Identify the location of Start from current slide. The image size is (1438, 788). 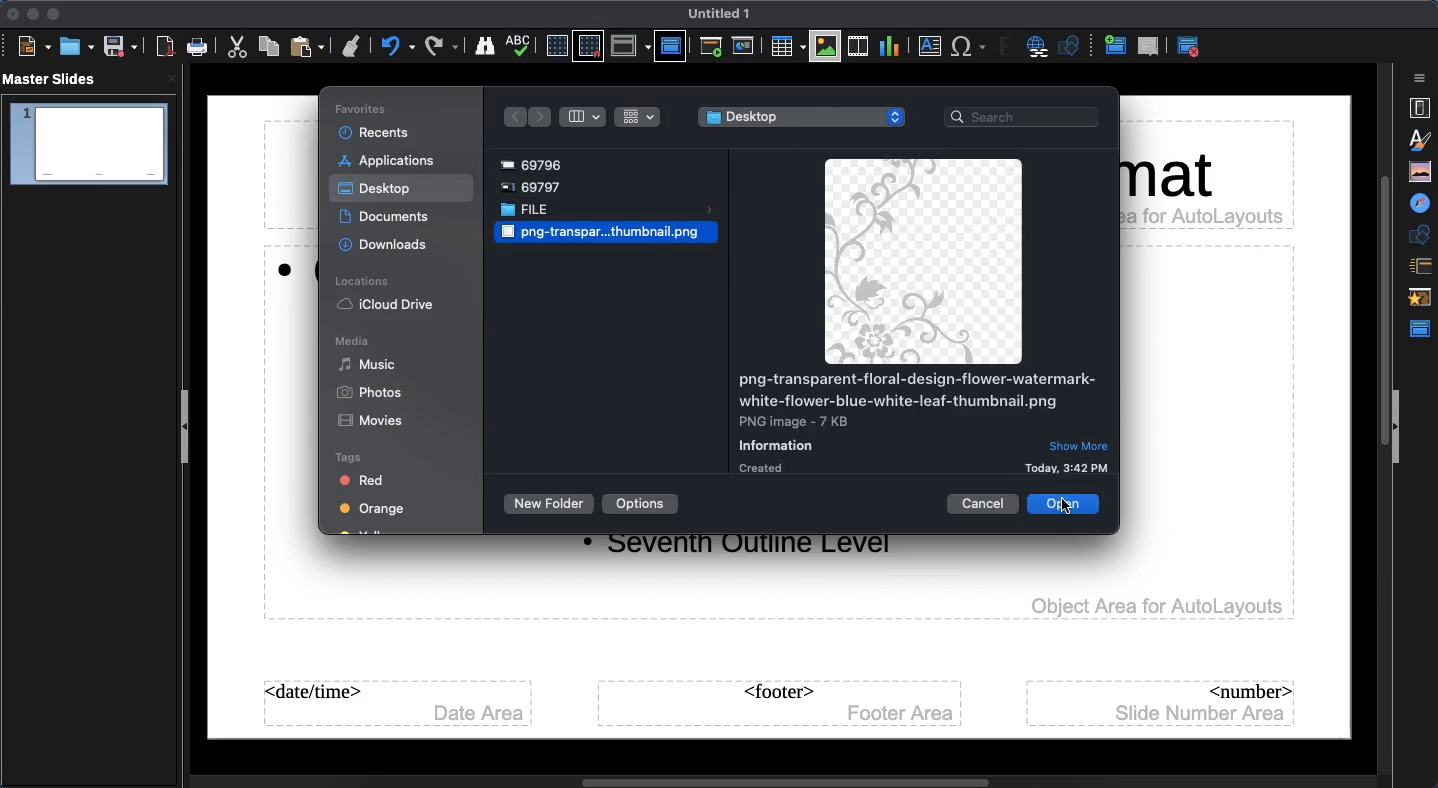
(745, 46).